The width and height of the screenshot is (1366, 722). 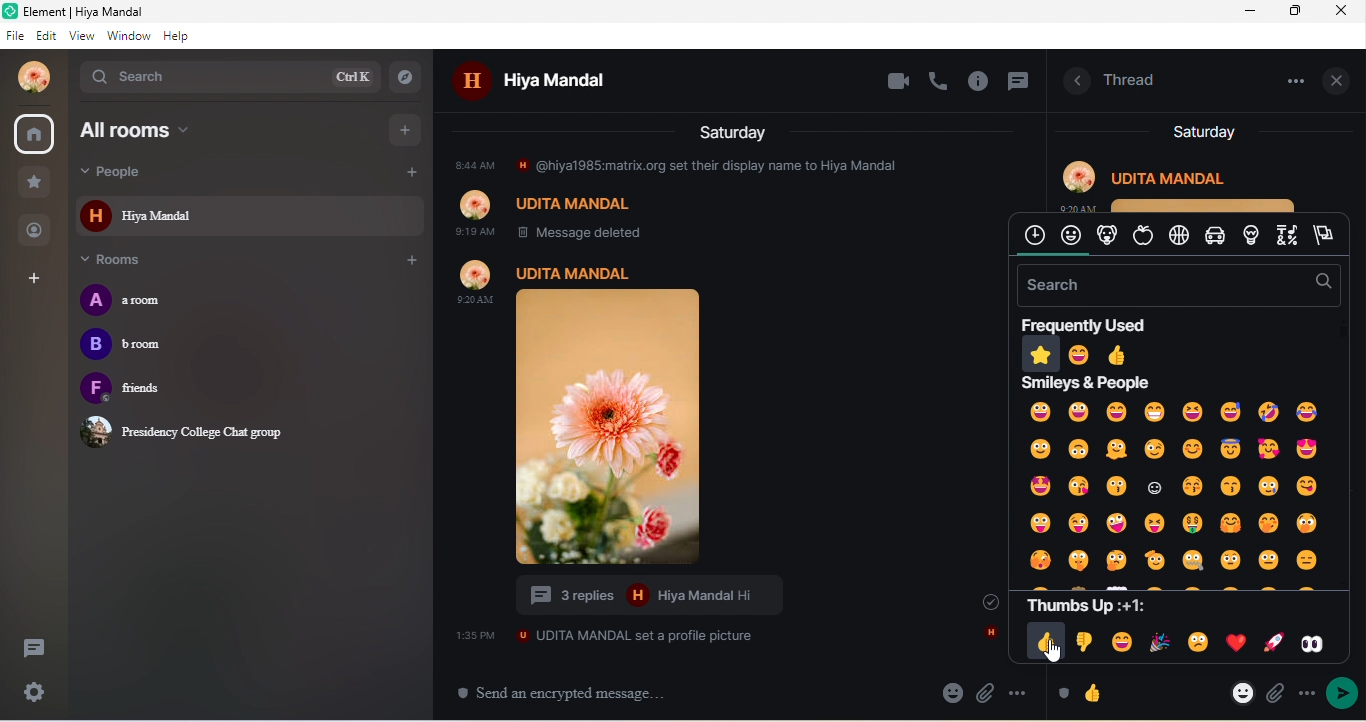 I want to click on all emojis, so click(x=1176, y=487).